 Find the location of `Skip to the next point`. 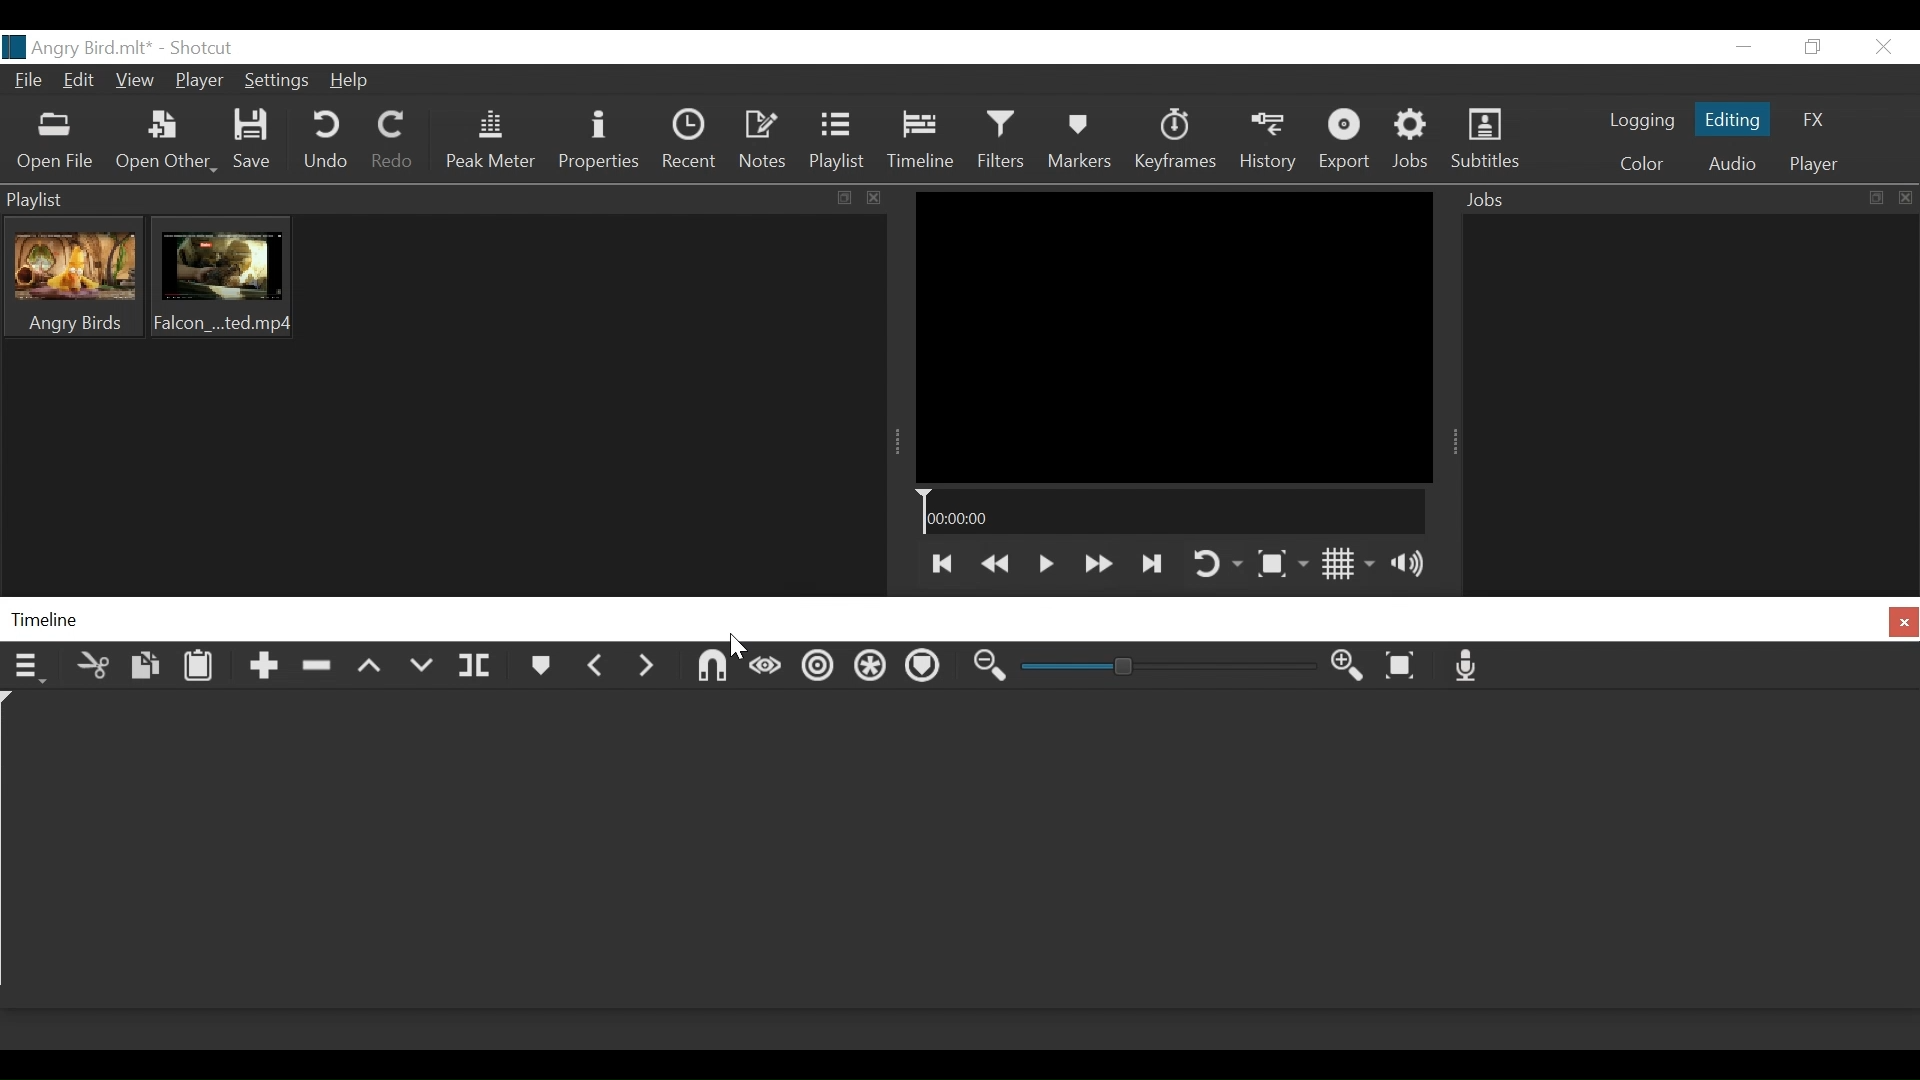

Skip to the next point is located at coordinates (1153, 562).